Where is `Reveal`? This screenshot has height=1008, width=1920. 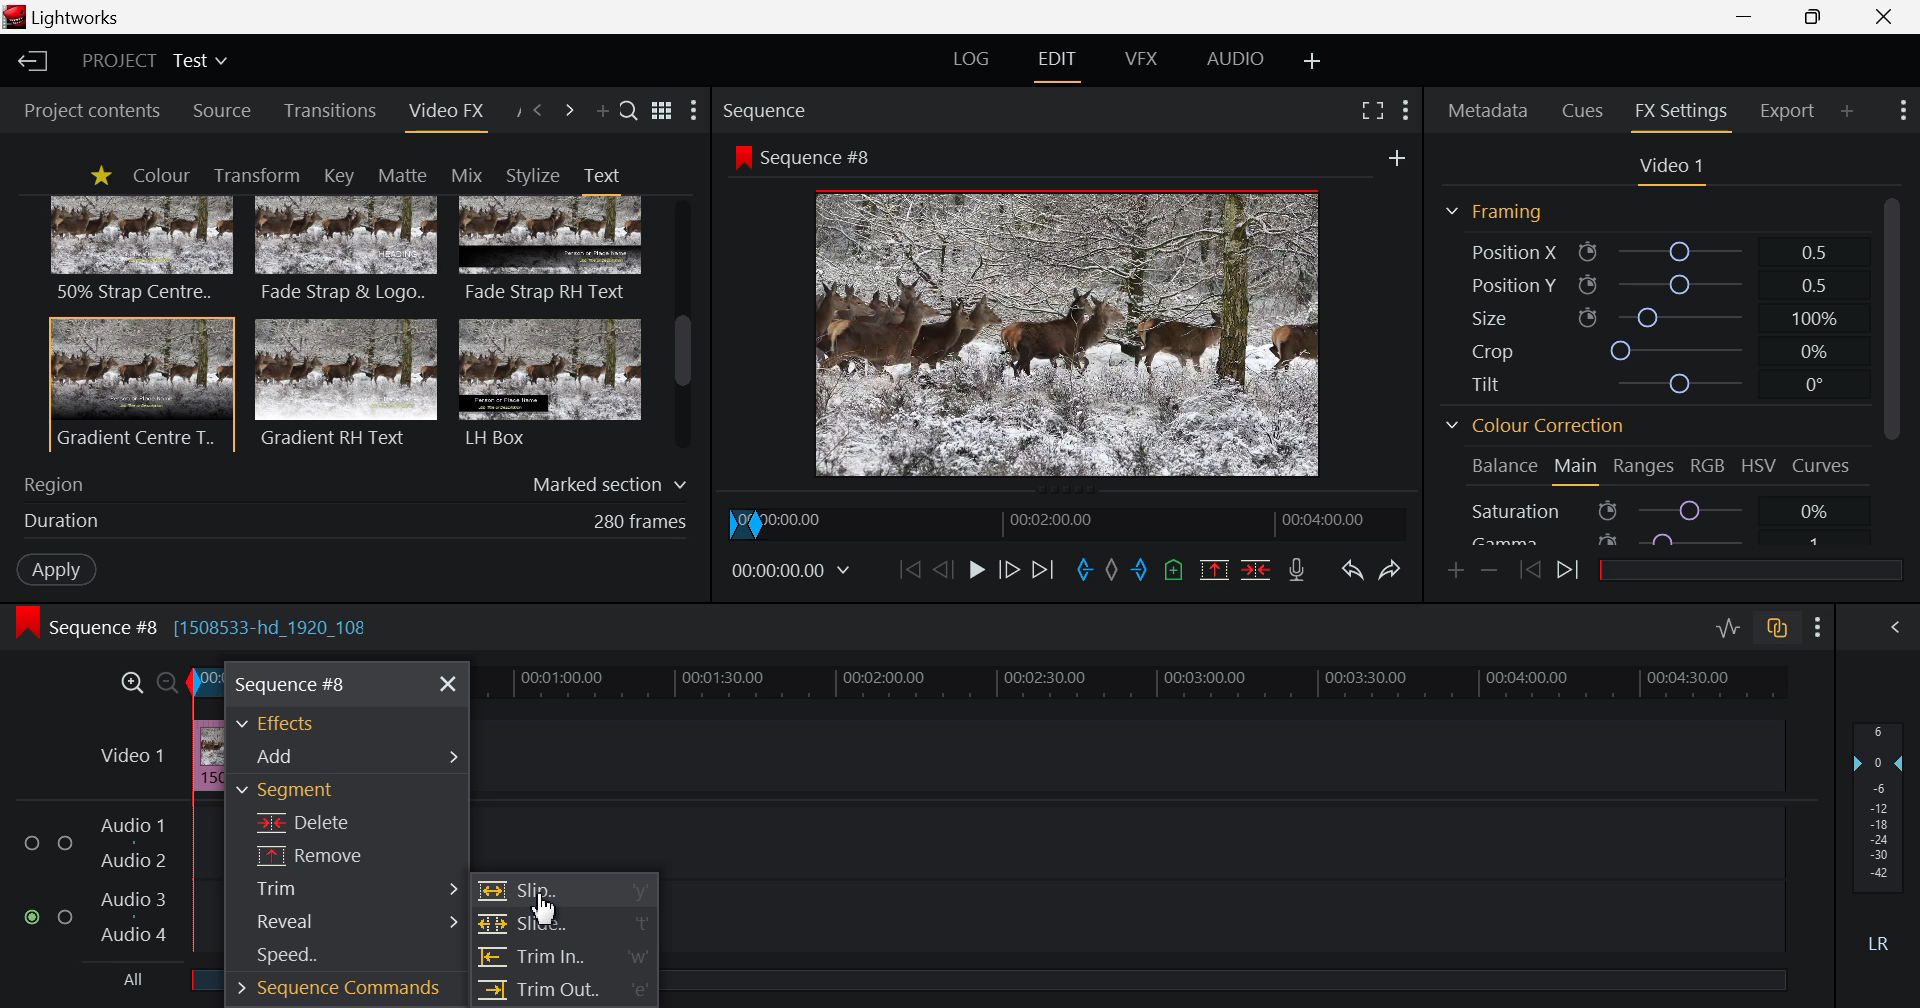 Reveal is located at coordinates (343, 924).